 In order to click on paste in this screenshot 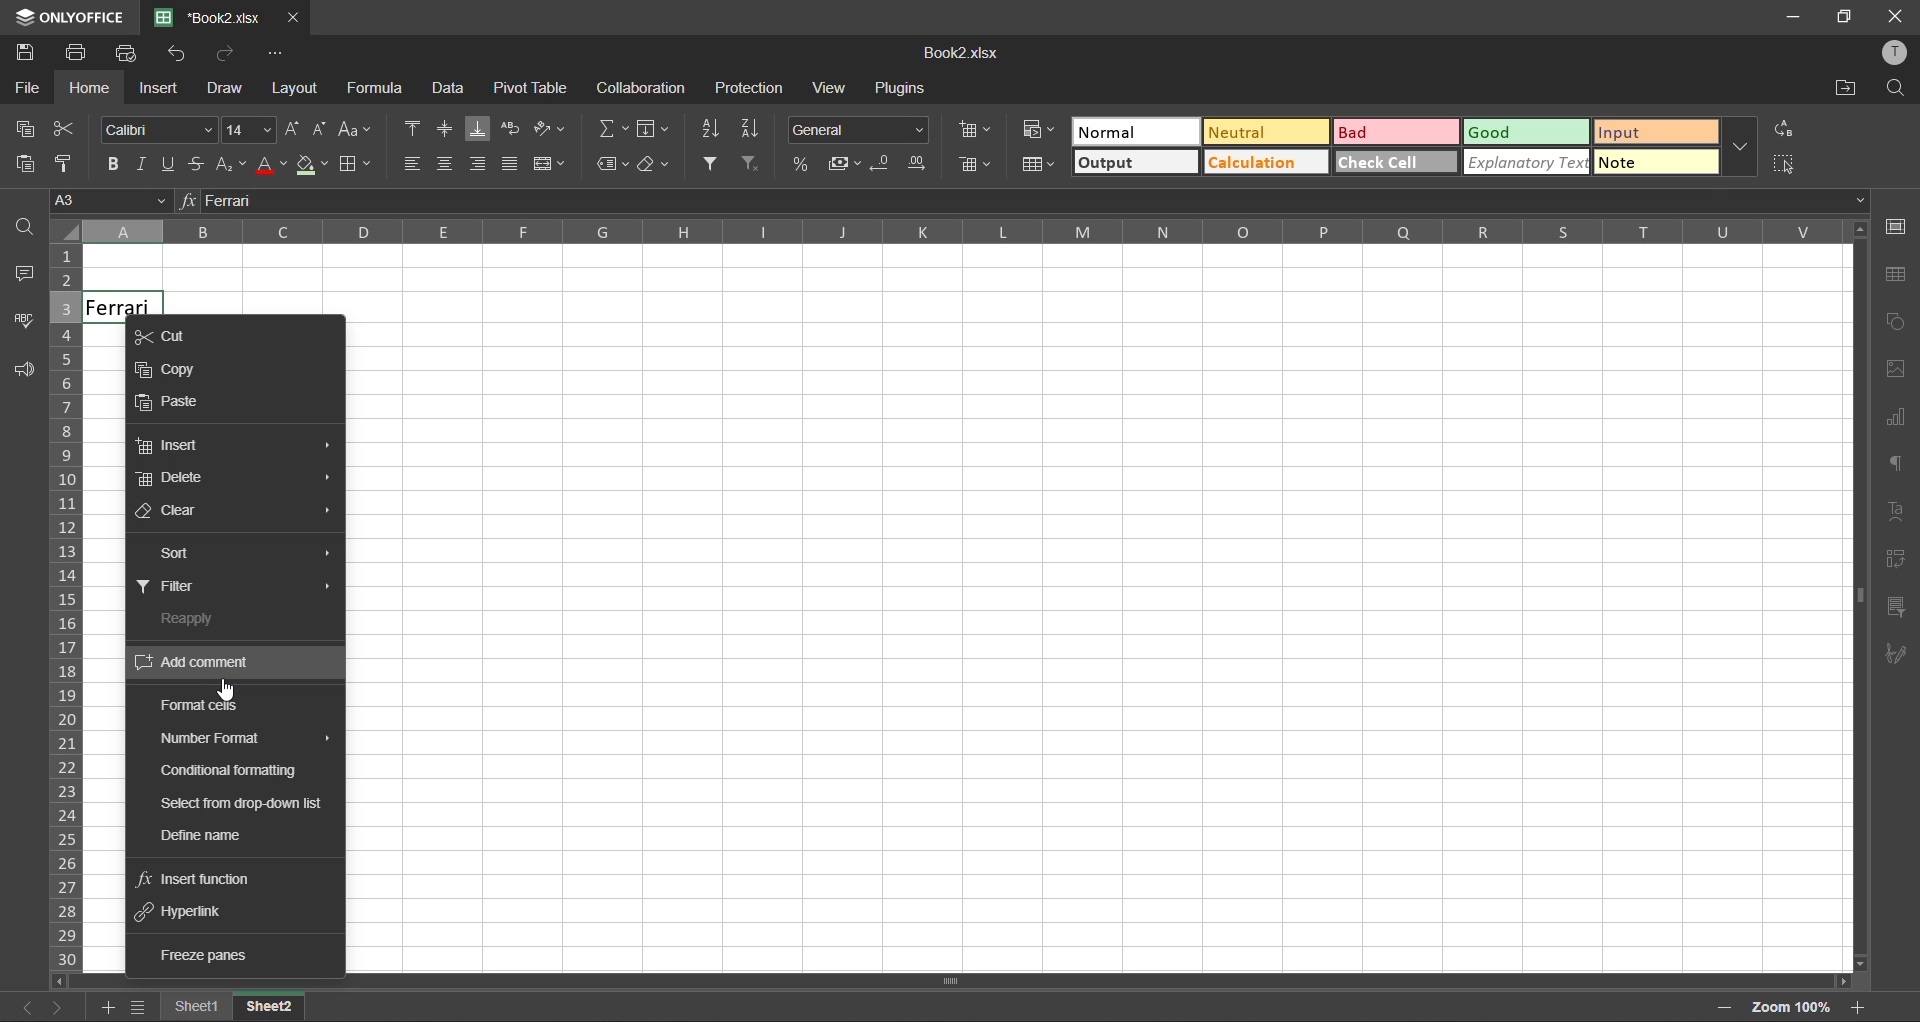, I will do `click(174, 403)`.